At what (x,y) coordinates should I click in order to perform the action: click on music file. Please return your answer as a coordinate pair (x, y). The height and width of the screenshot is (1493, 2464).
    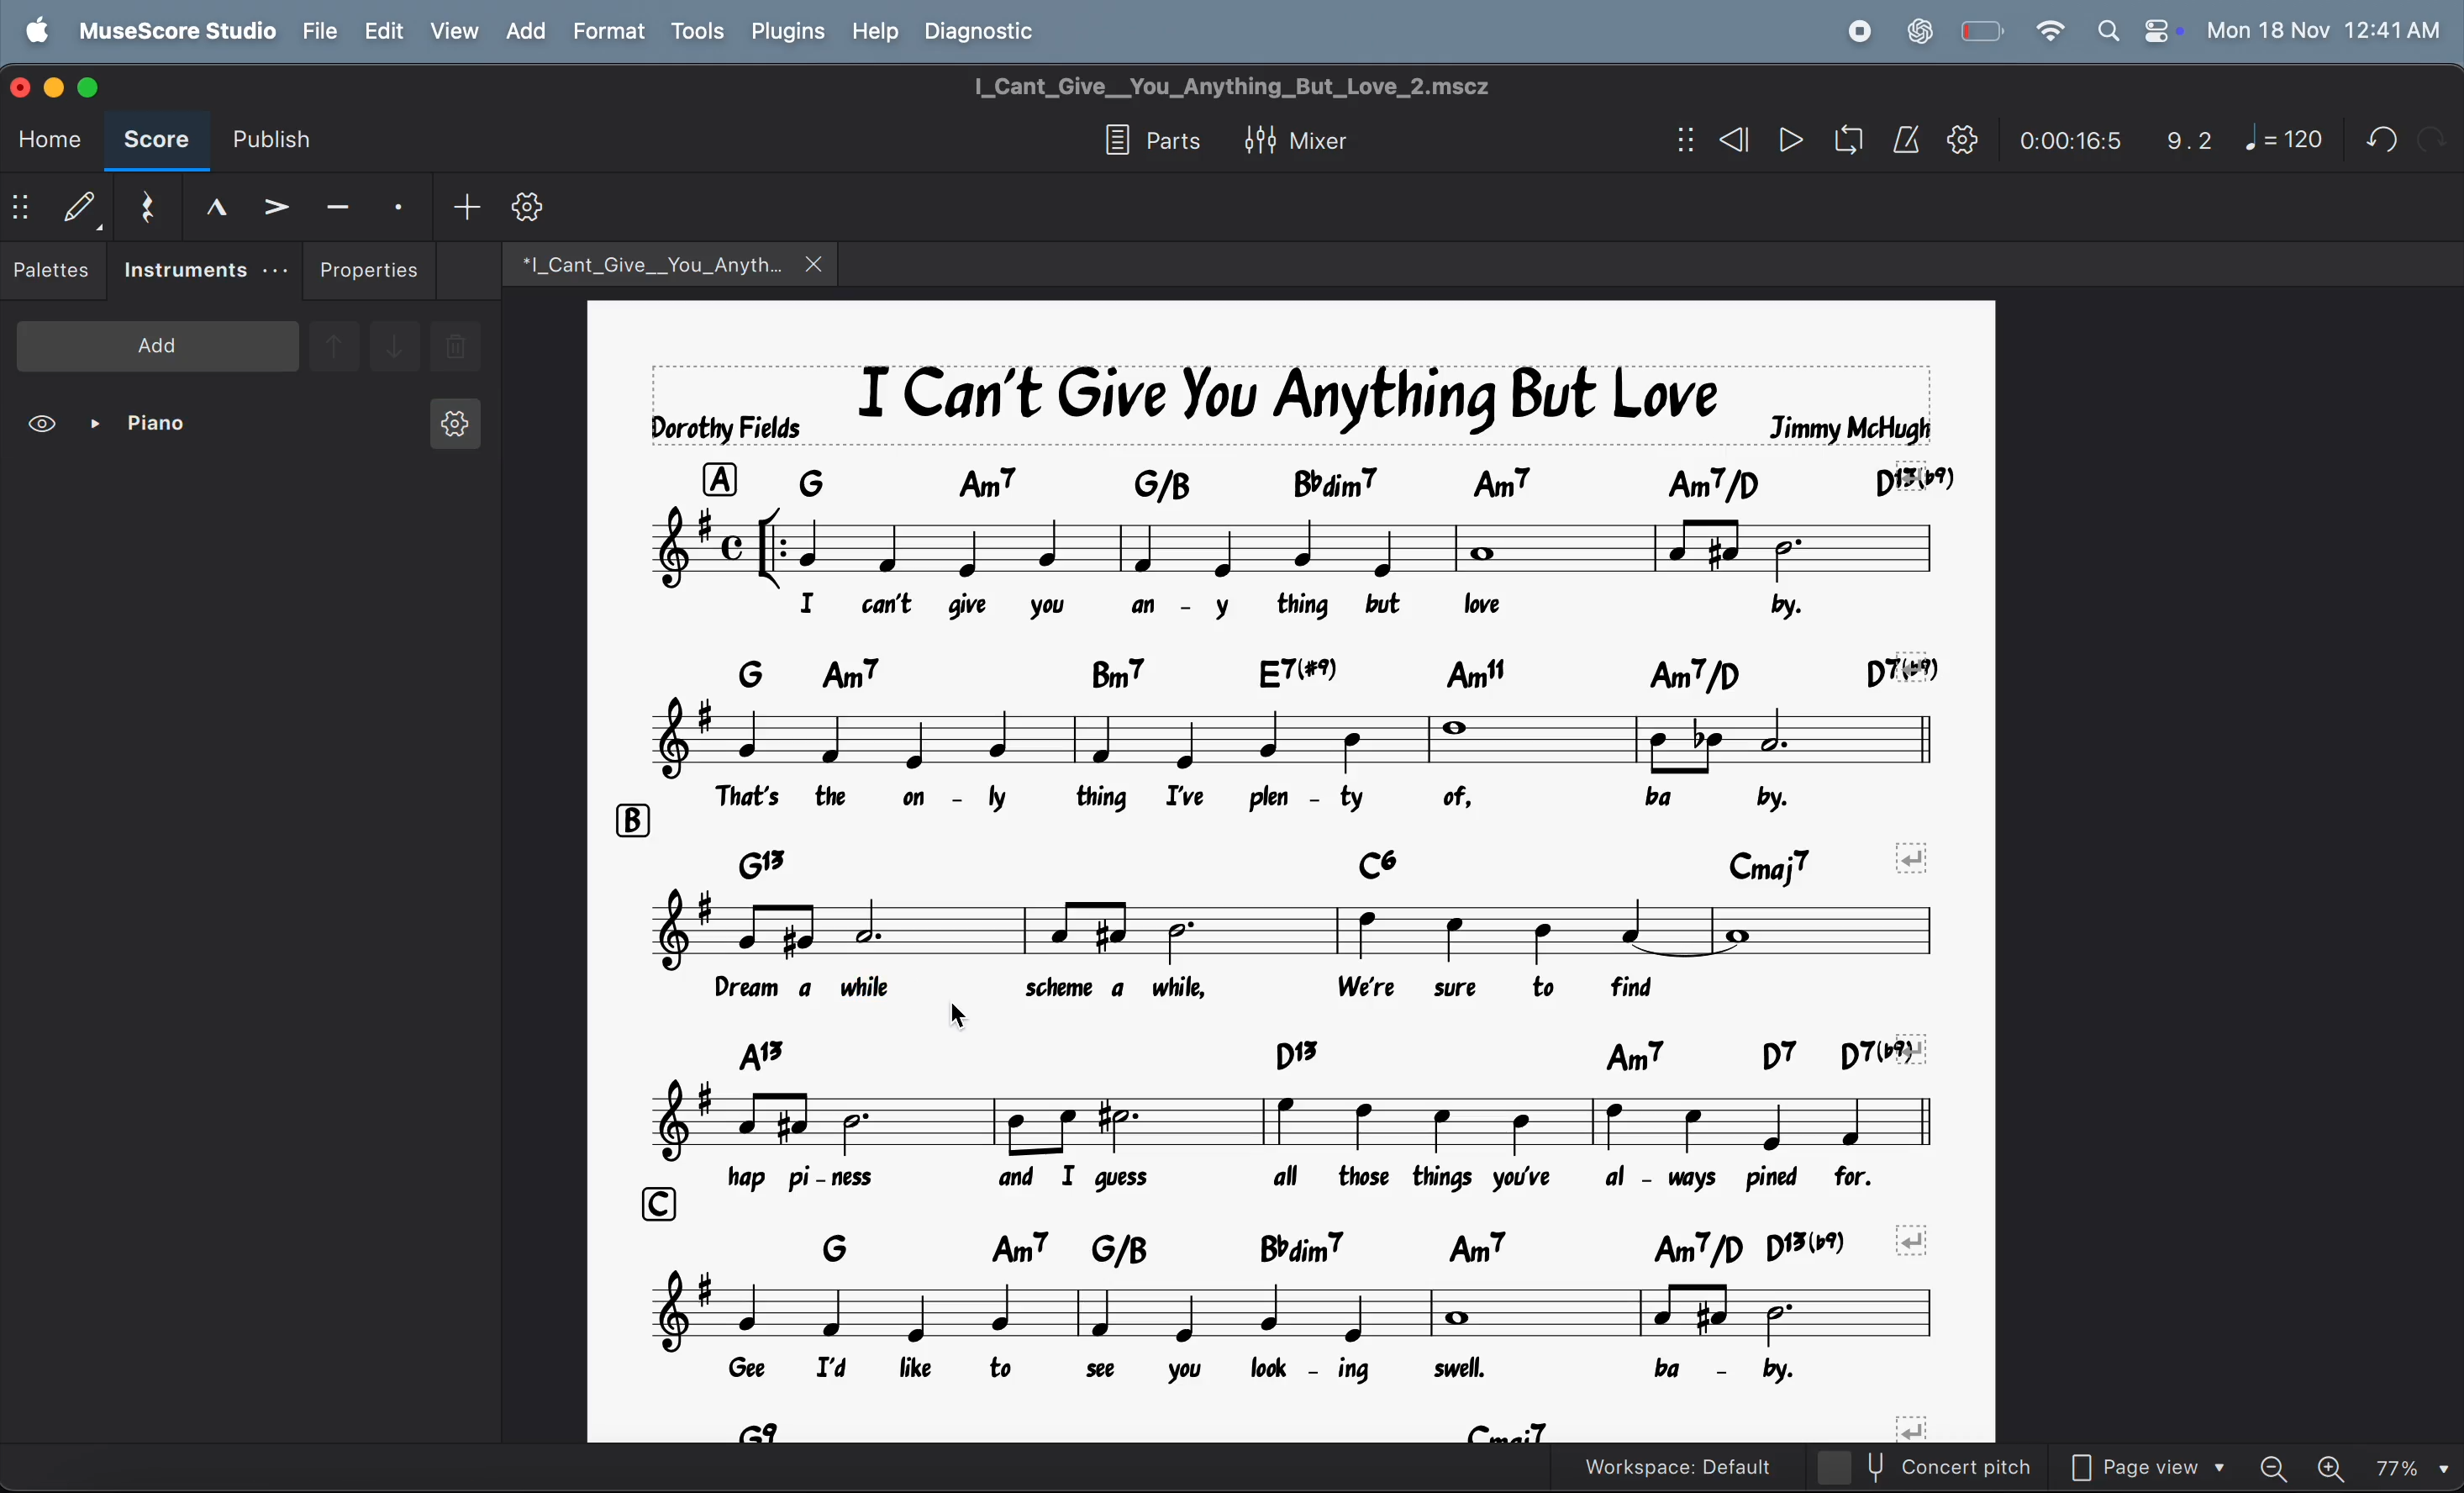
    Looking at the image, I should click on (649, 263).